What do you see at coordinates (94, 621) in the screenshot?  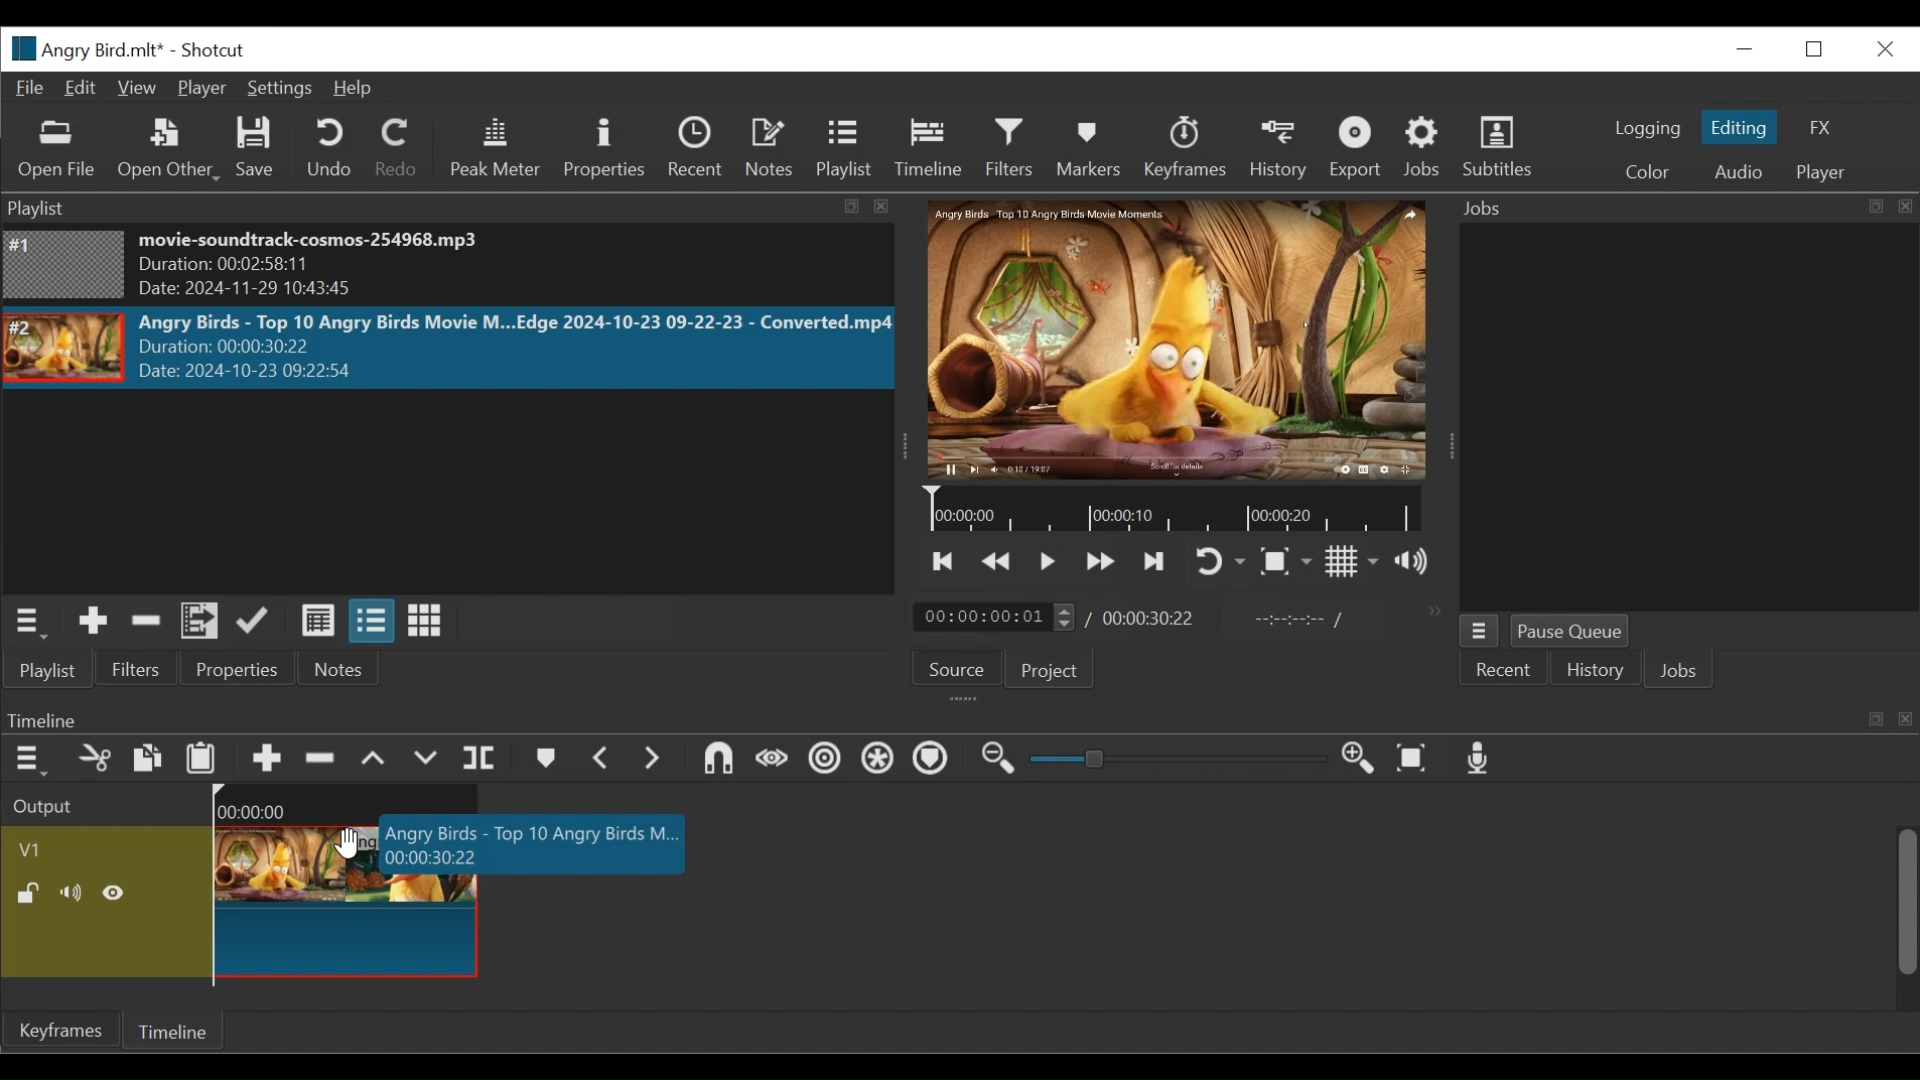 I see `Add the source to the playlist` at bounding box center [94, 621].